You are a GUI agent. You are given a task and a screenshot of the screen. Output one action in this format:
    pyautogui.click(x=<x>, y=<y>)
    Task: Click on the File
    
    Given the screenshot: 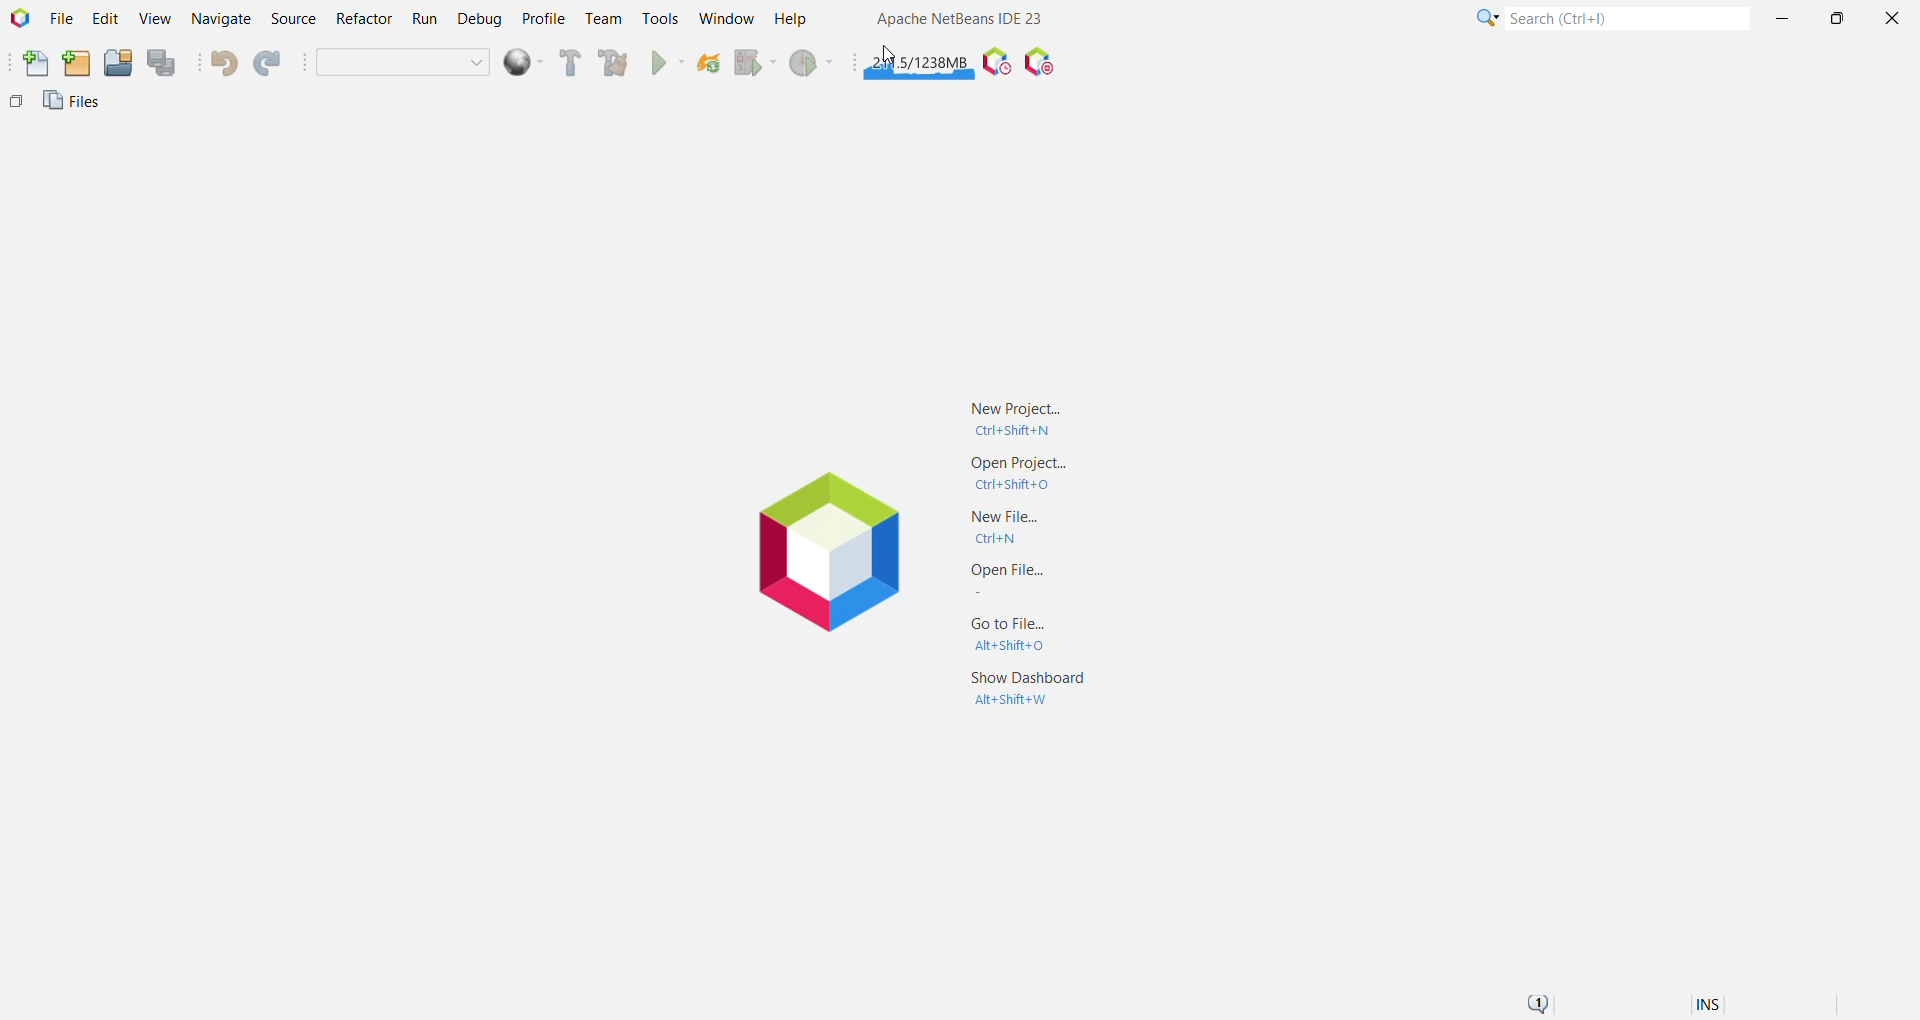 What is the action you would take?
    pyautogui.click(x=61, y=19)
    